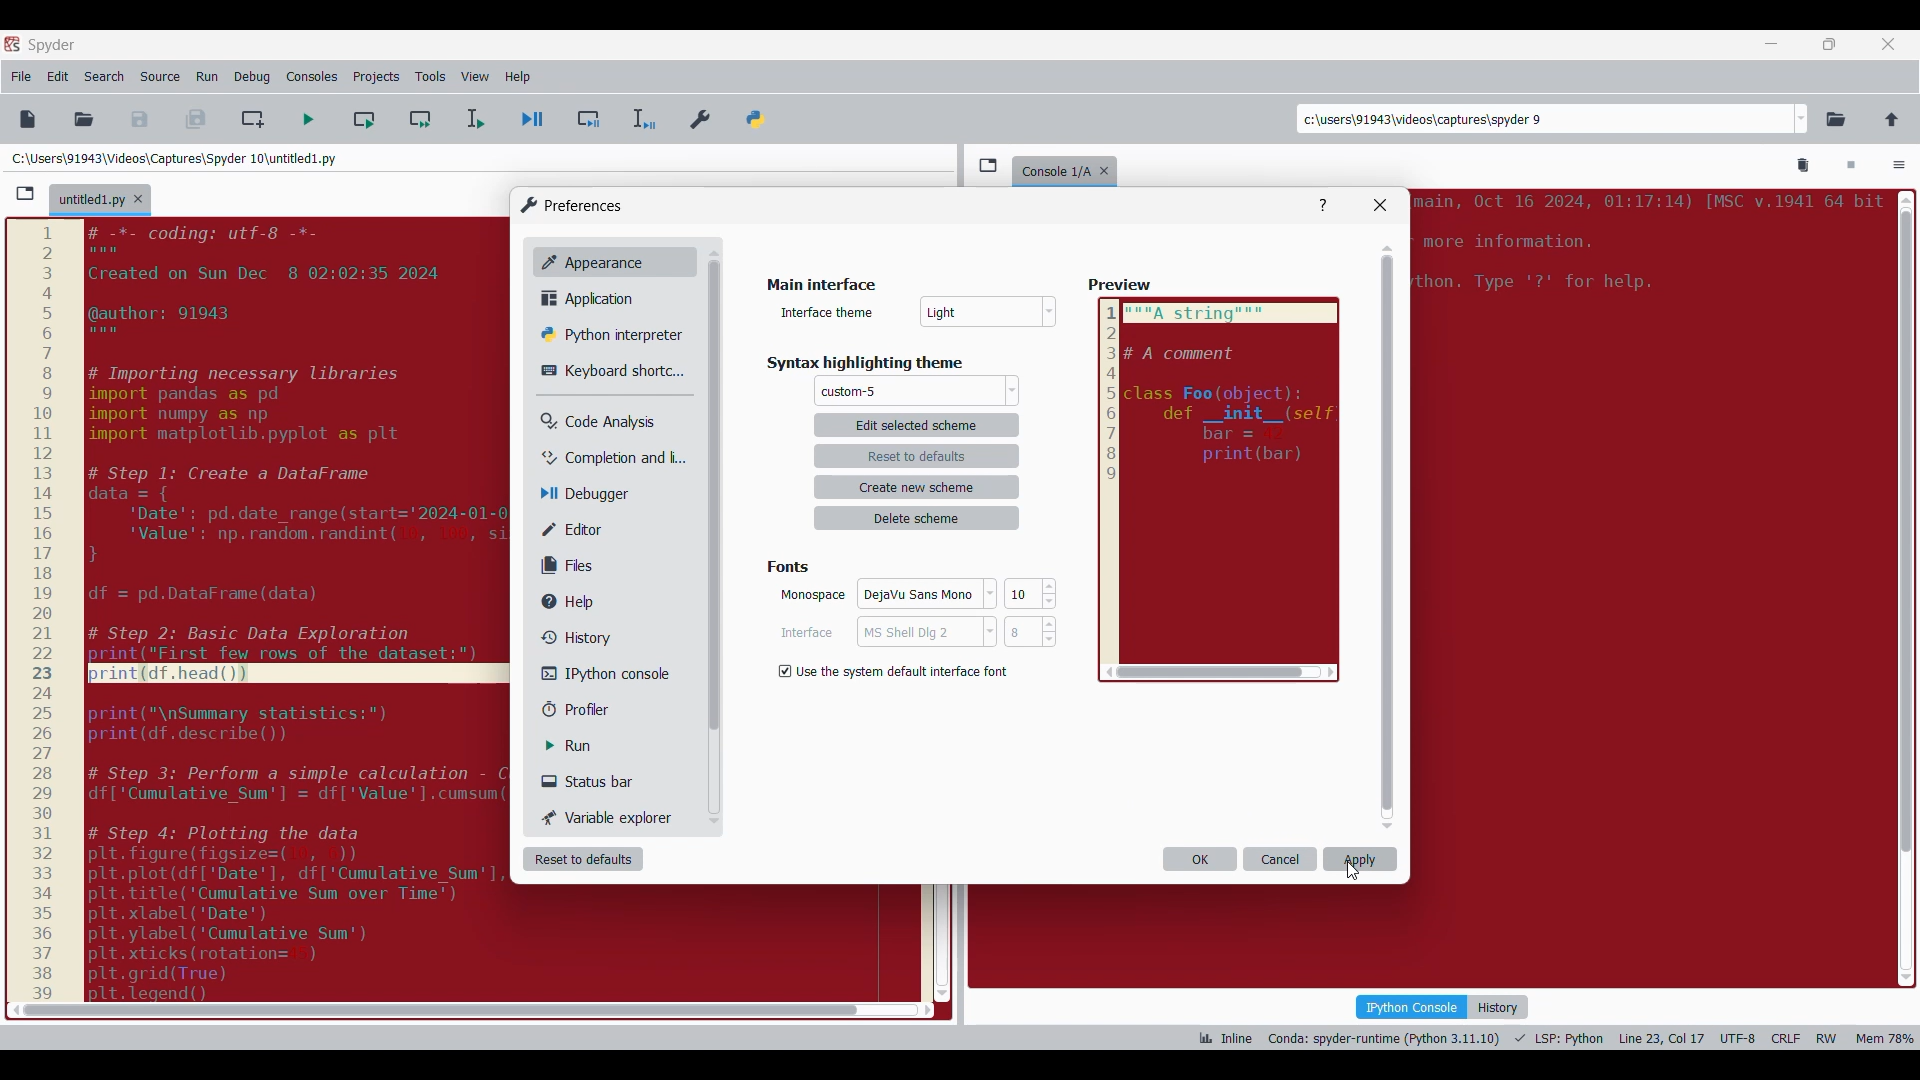 This screenshot has height=1080, width=1920. I want to click on Appearance, current selection highlighted, so click(588, 260).